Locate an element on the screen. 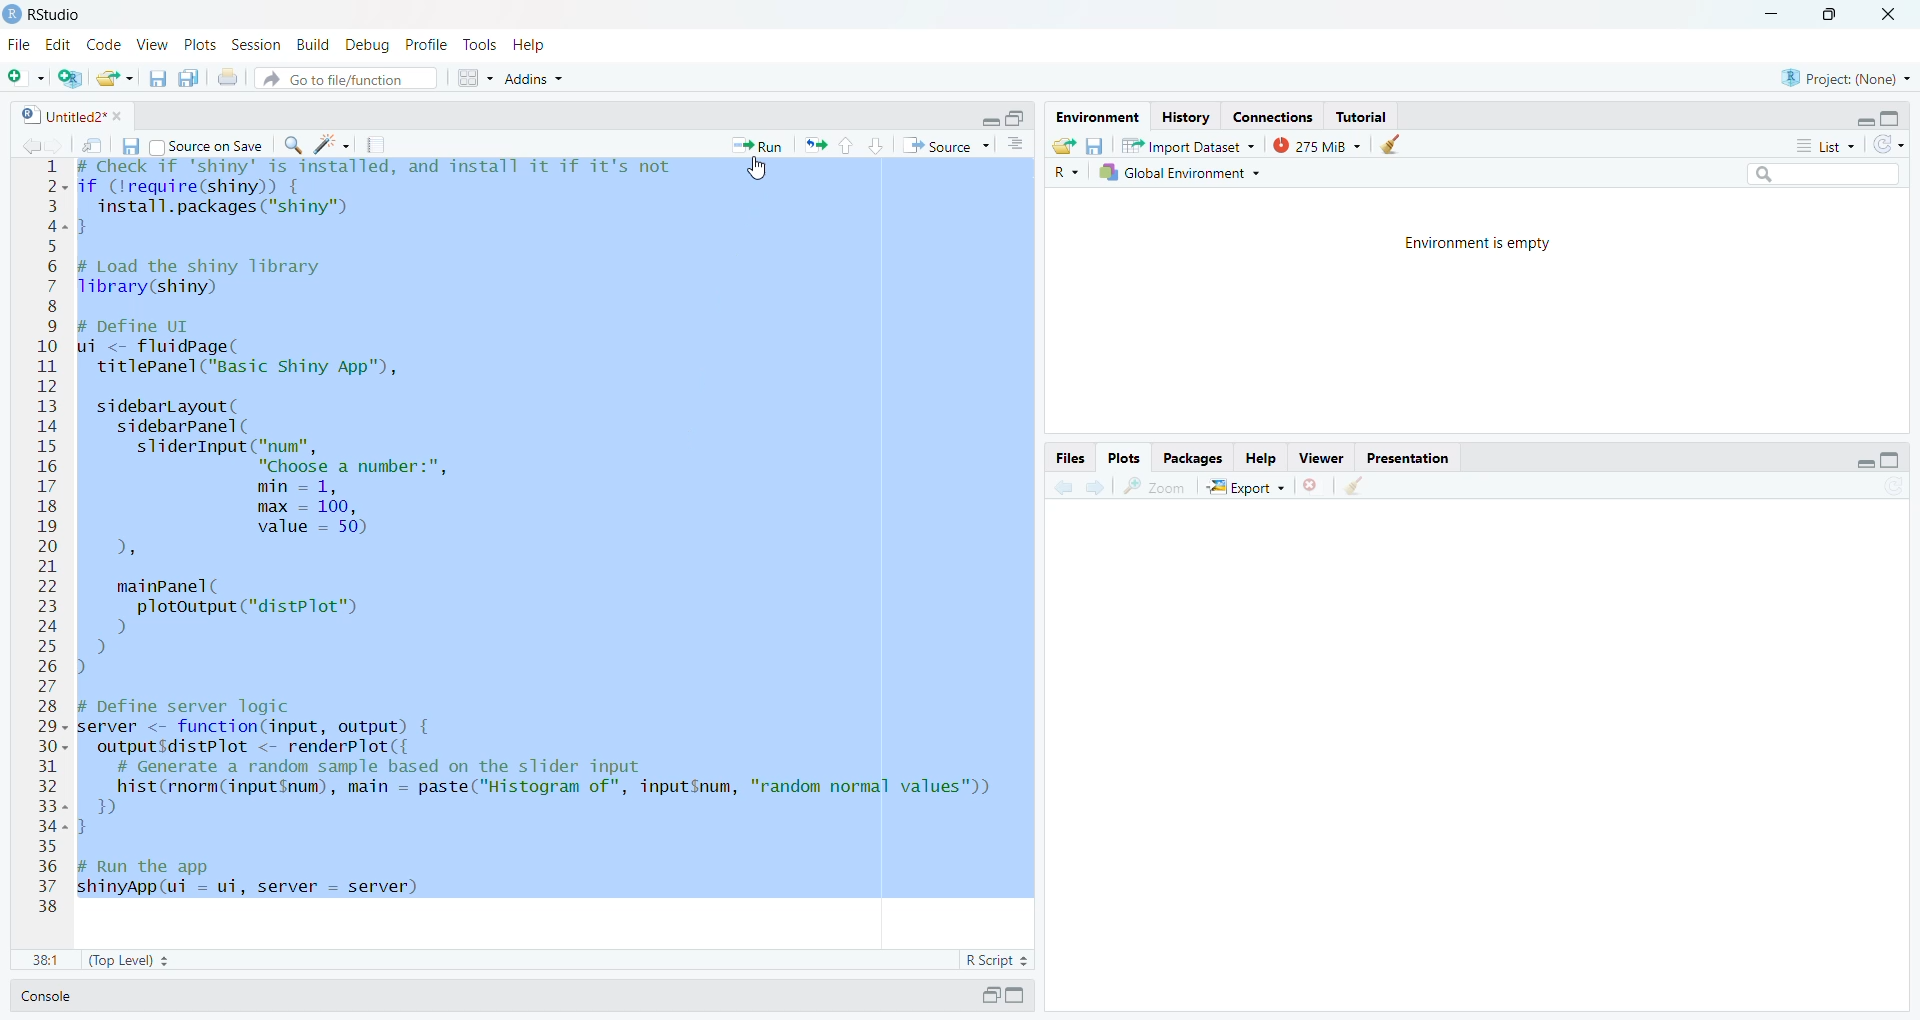  Environment is located at coordinates (1098, 117).